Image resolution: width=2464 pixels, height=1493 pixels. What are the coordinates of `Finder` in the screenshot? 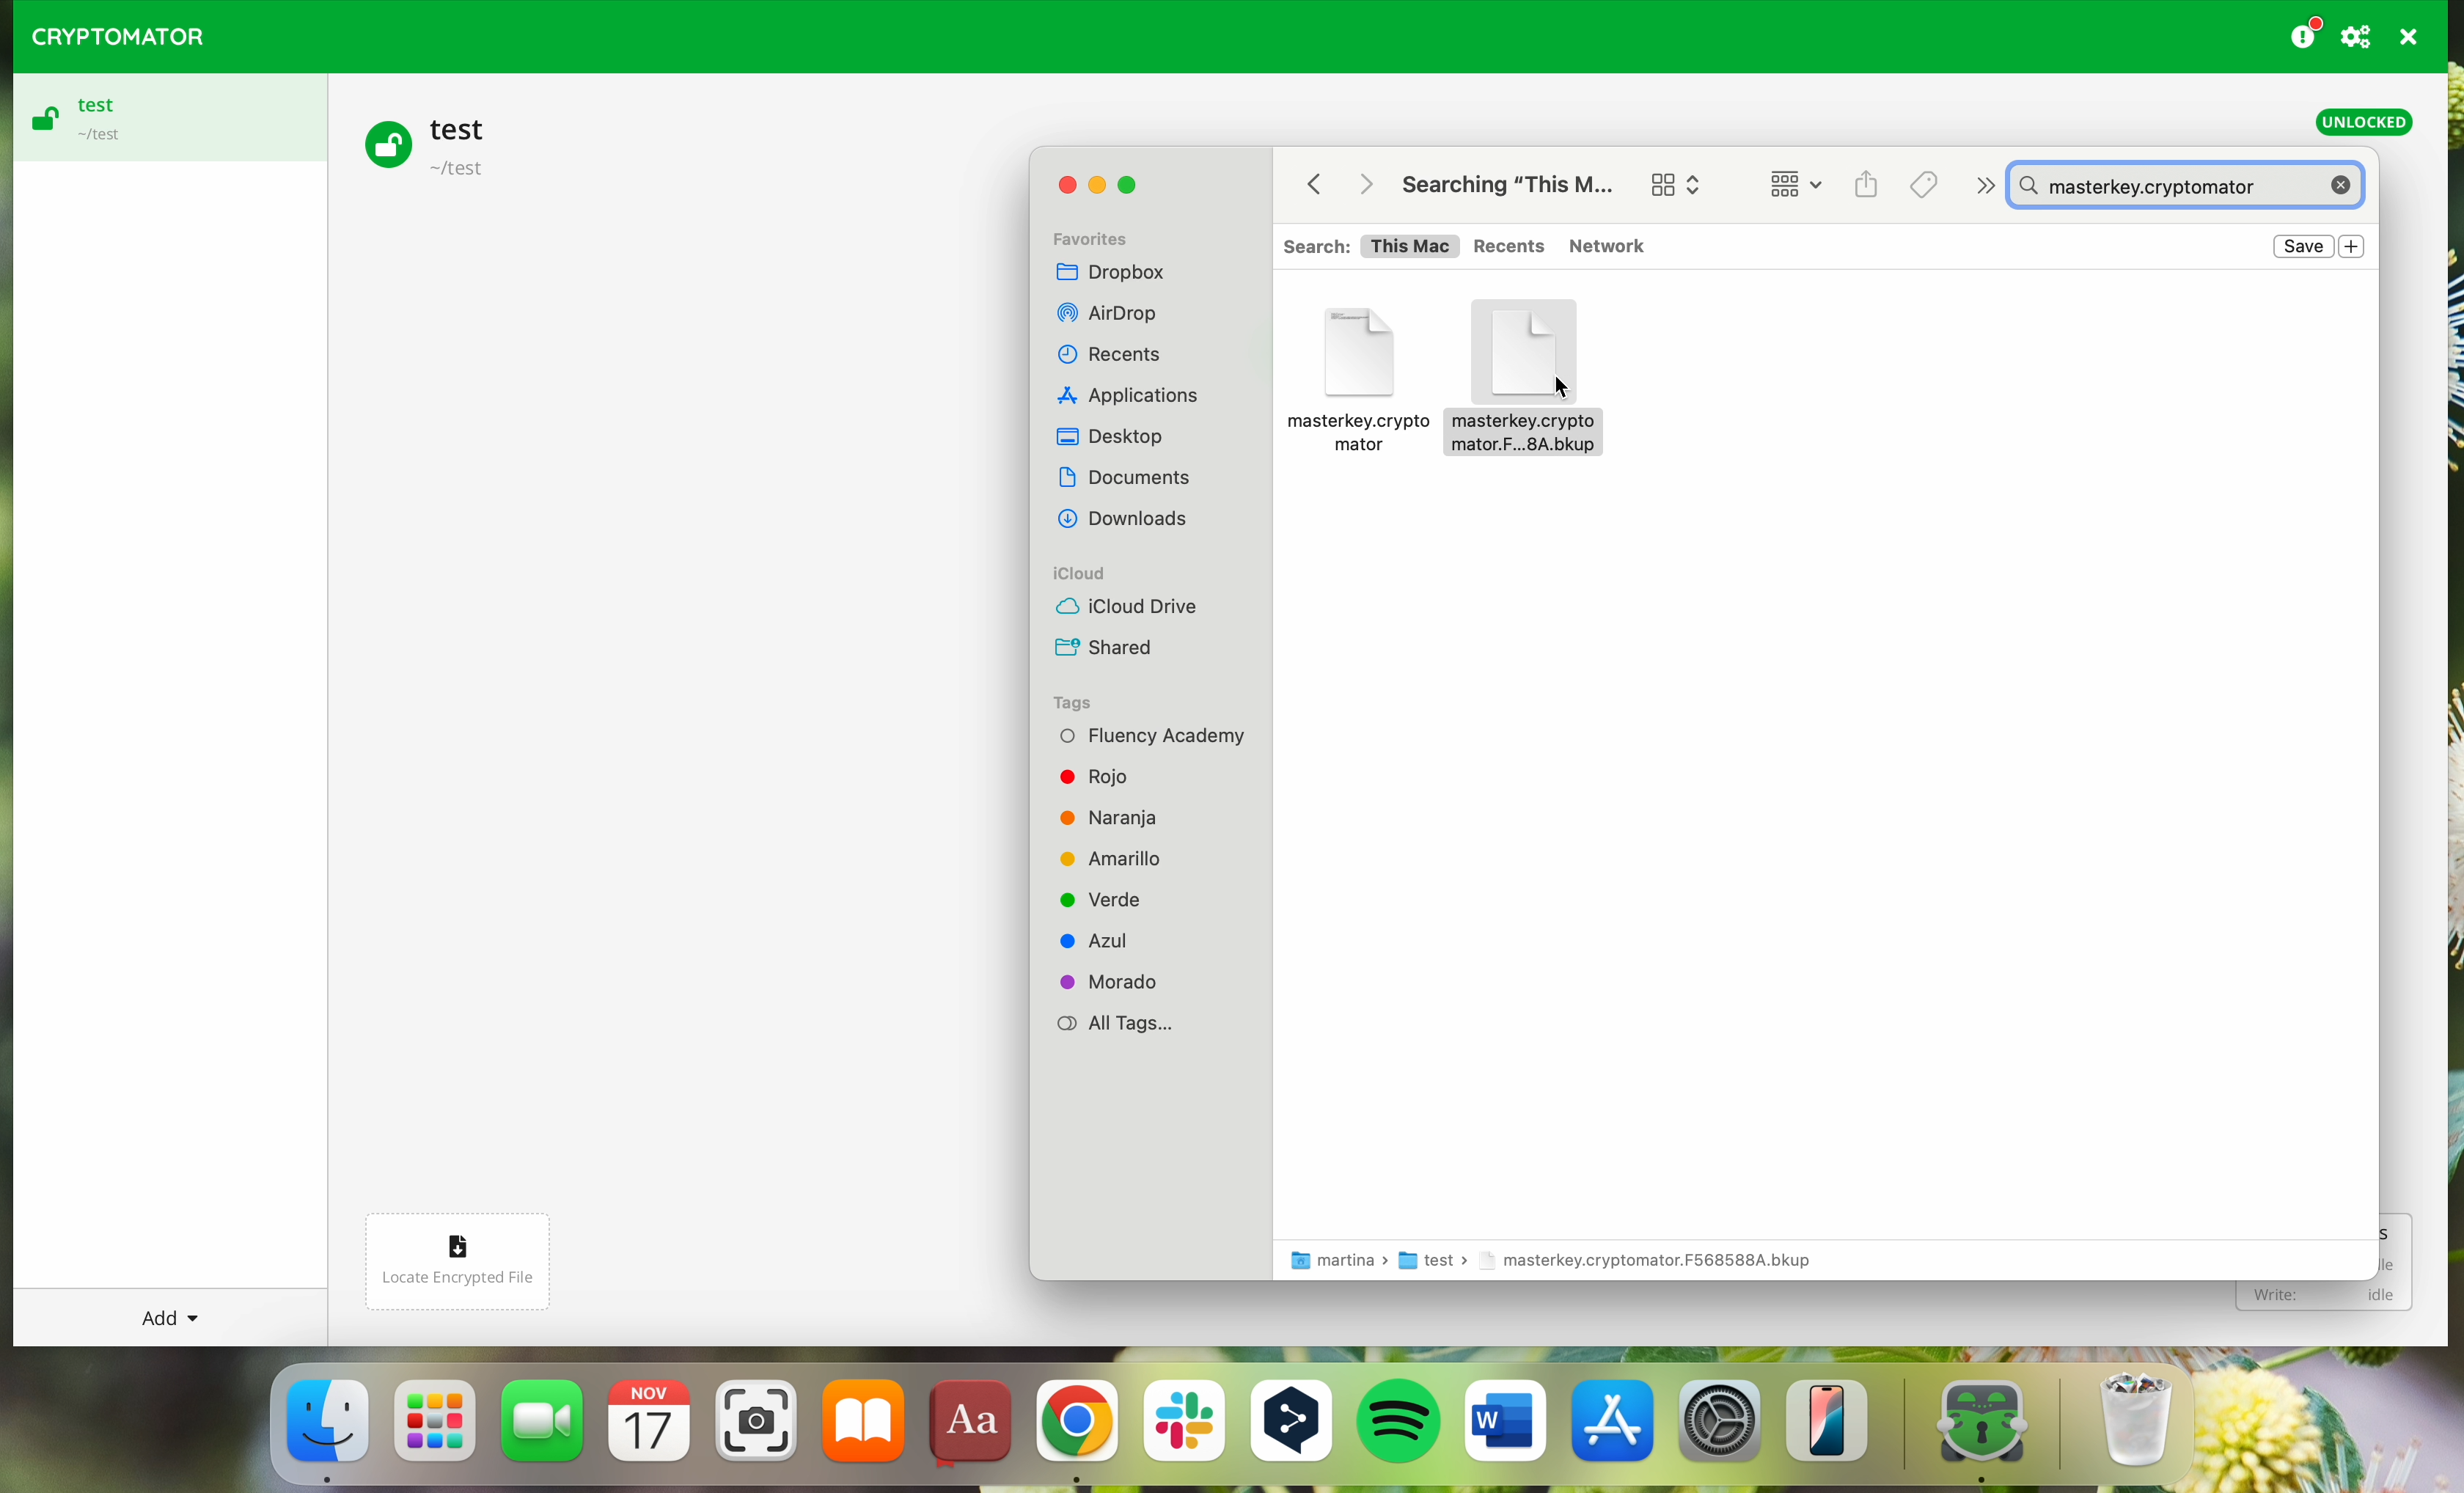 It's located at (325, 1429).